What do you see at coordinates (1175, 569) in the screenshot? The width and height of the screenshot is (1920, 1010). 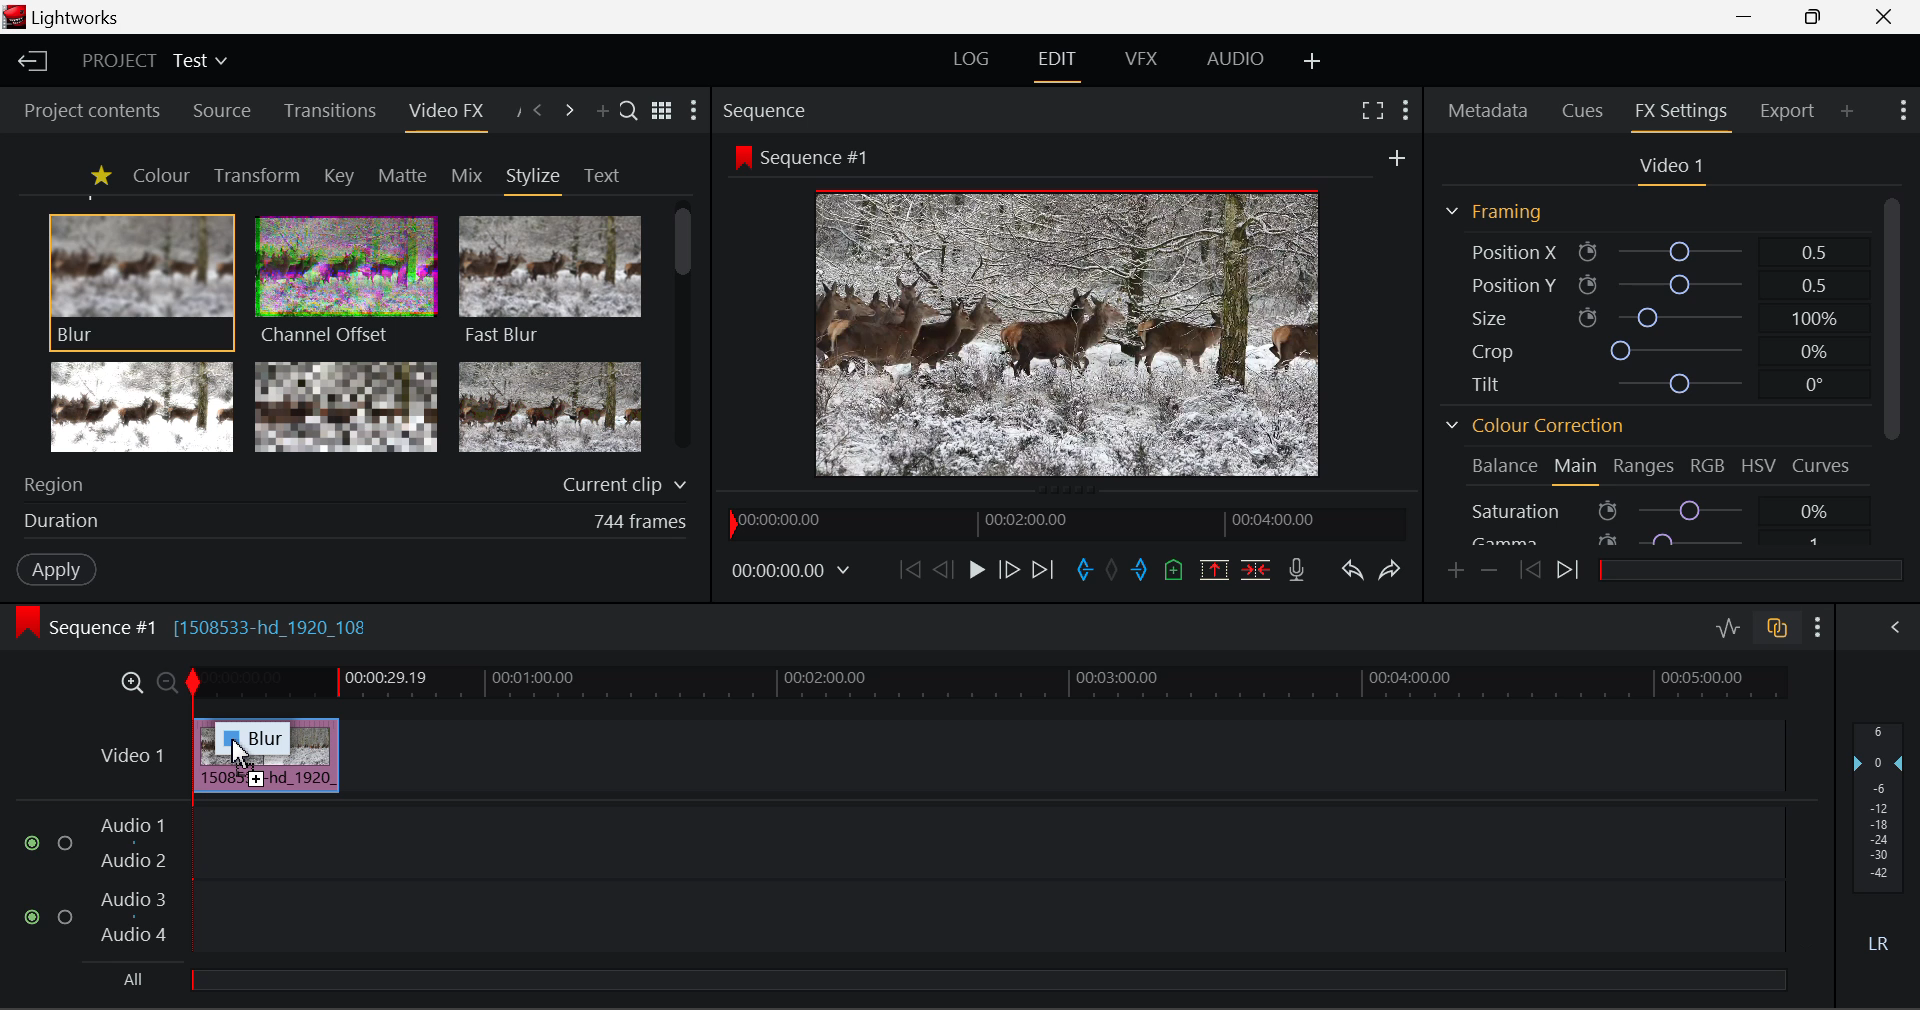 I see `Mark Cue` at bounding box center [1175, 569].